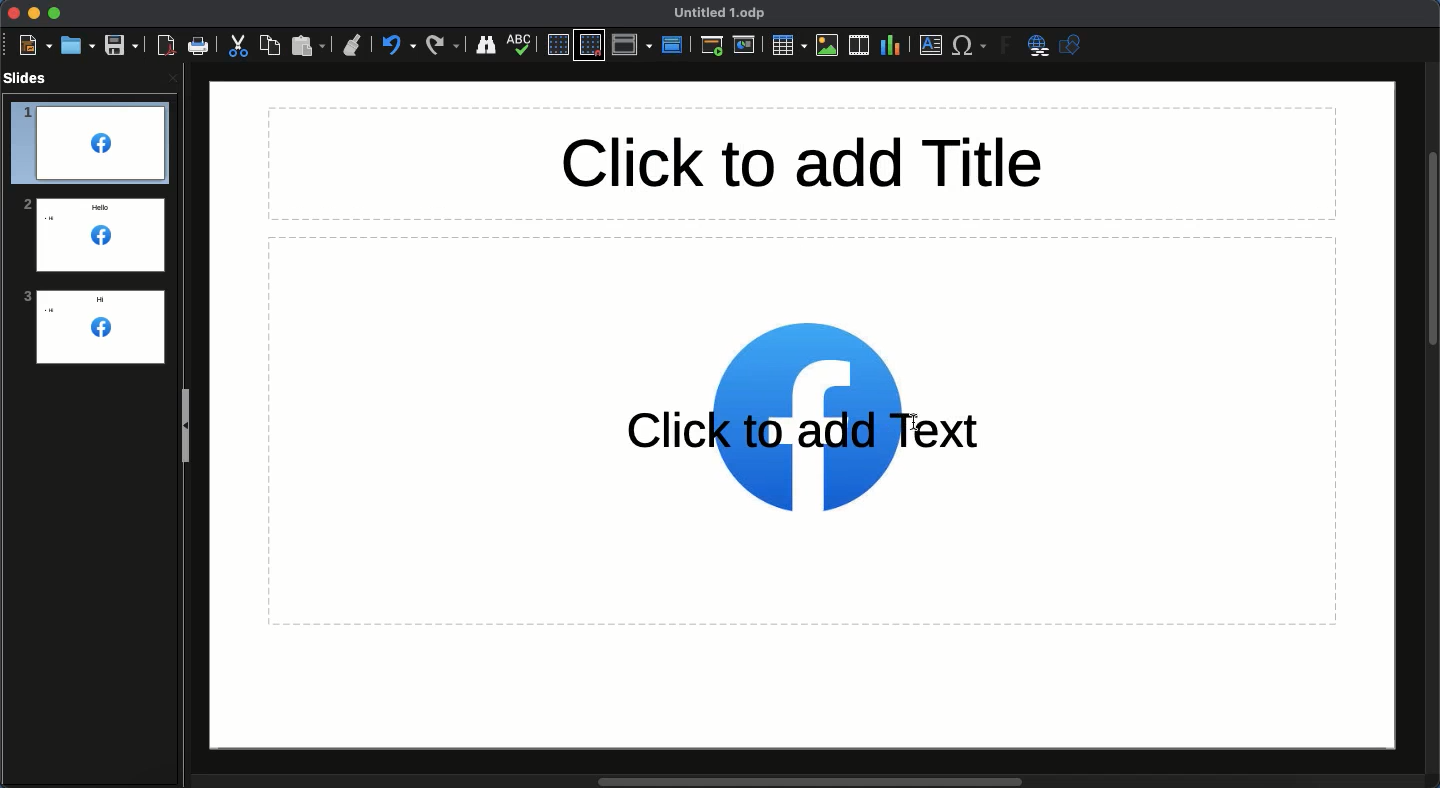 This screenshot has height=788, width=1440. I want to click on Snap to grid, so click(589, 45).